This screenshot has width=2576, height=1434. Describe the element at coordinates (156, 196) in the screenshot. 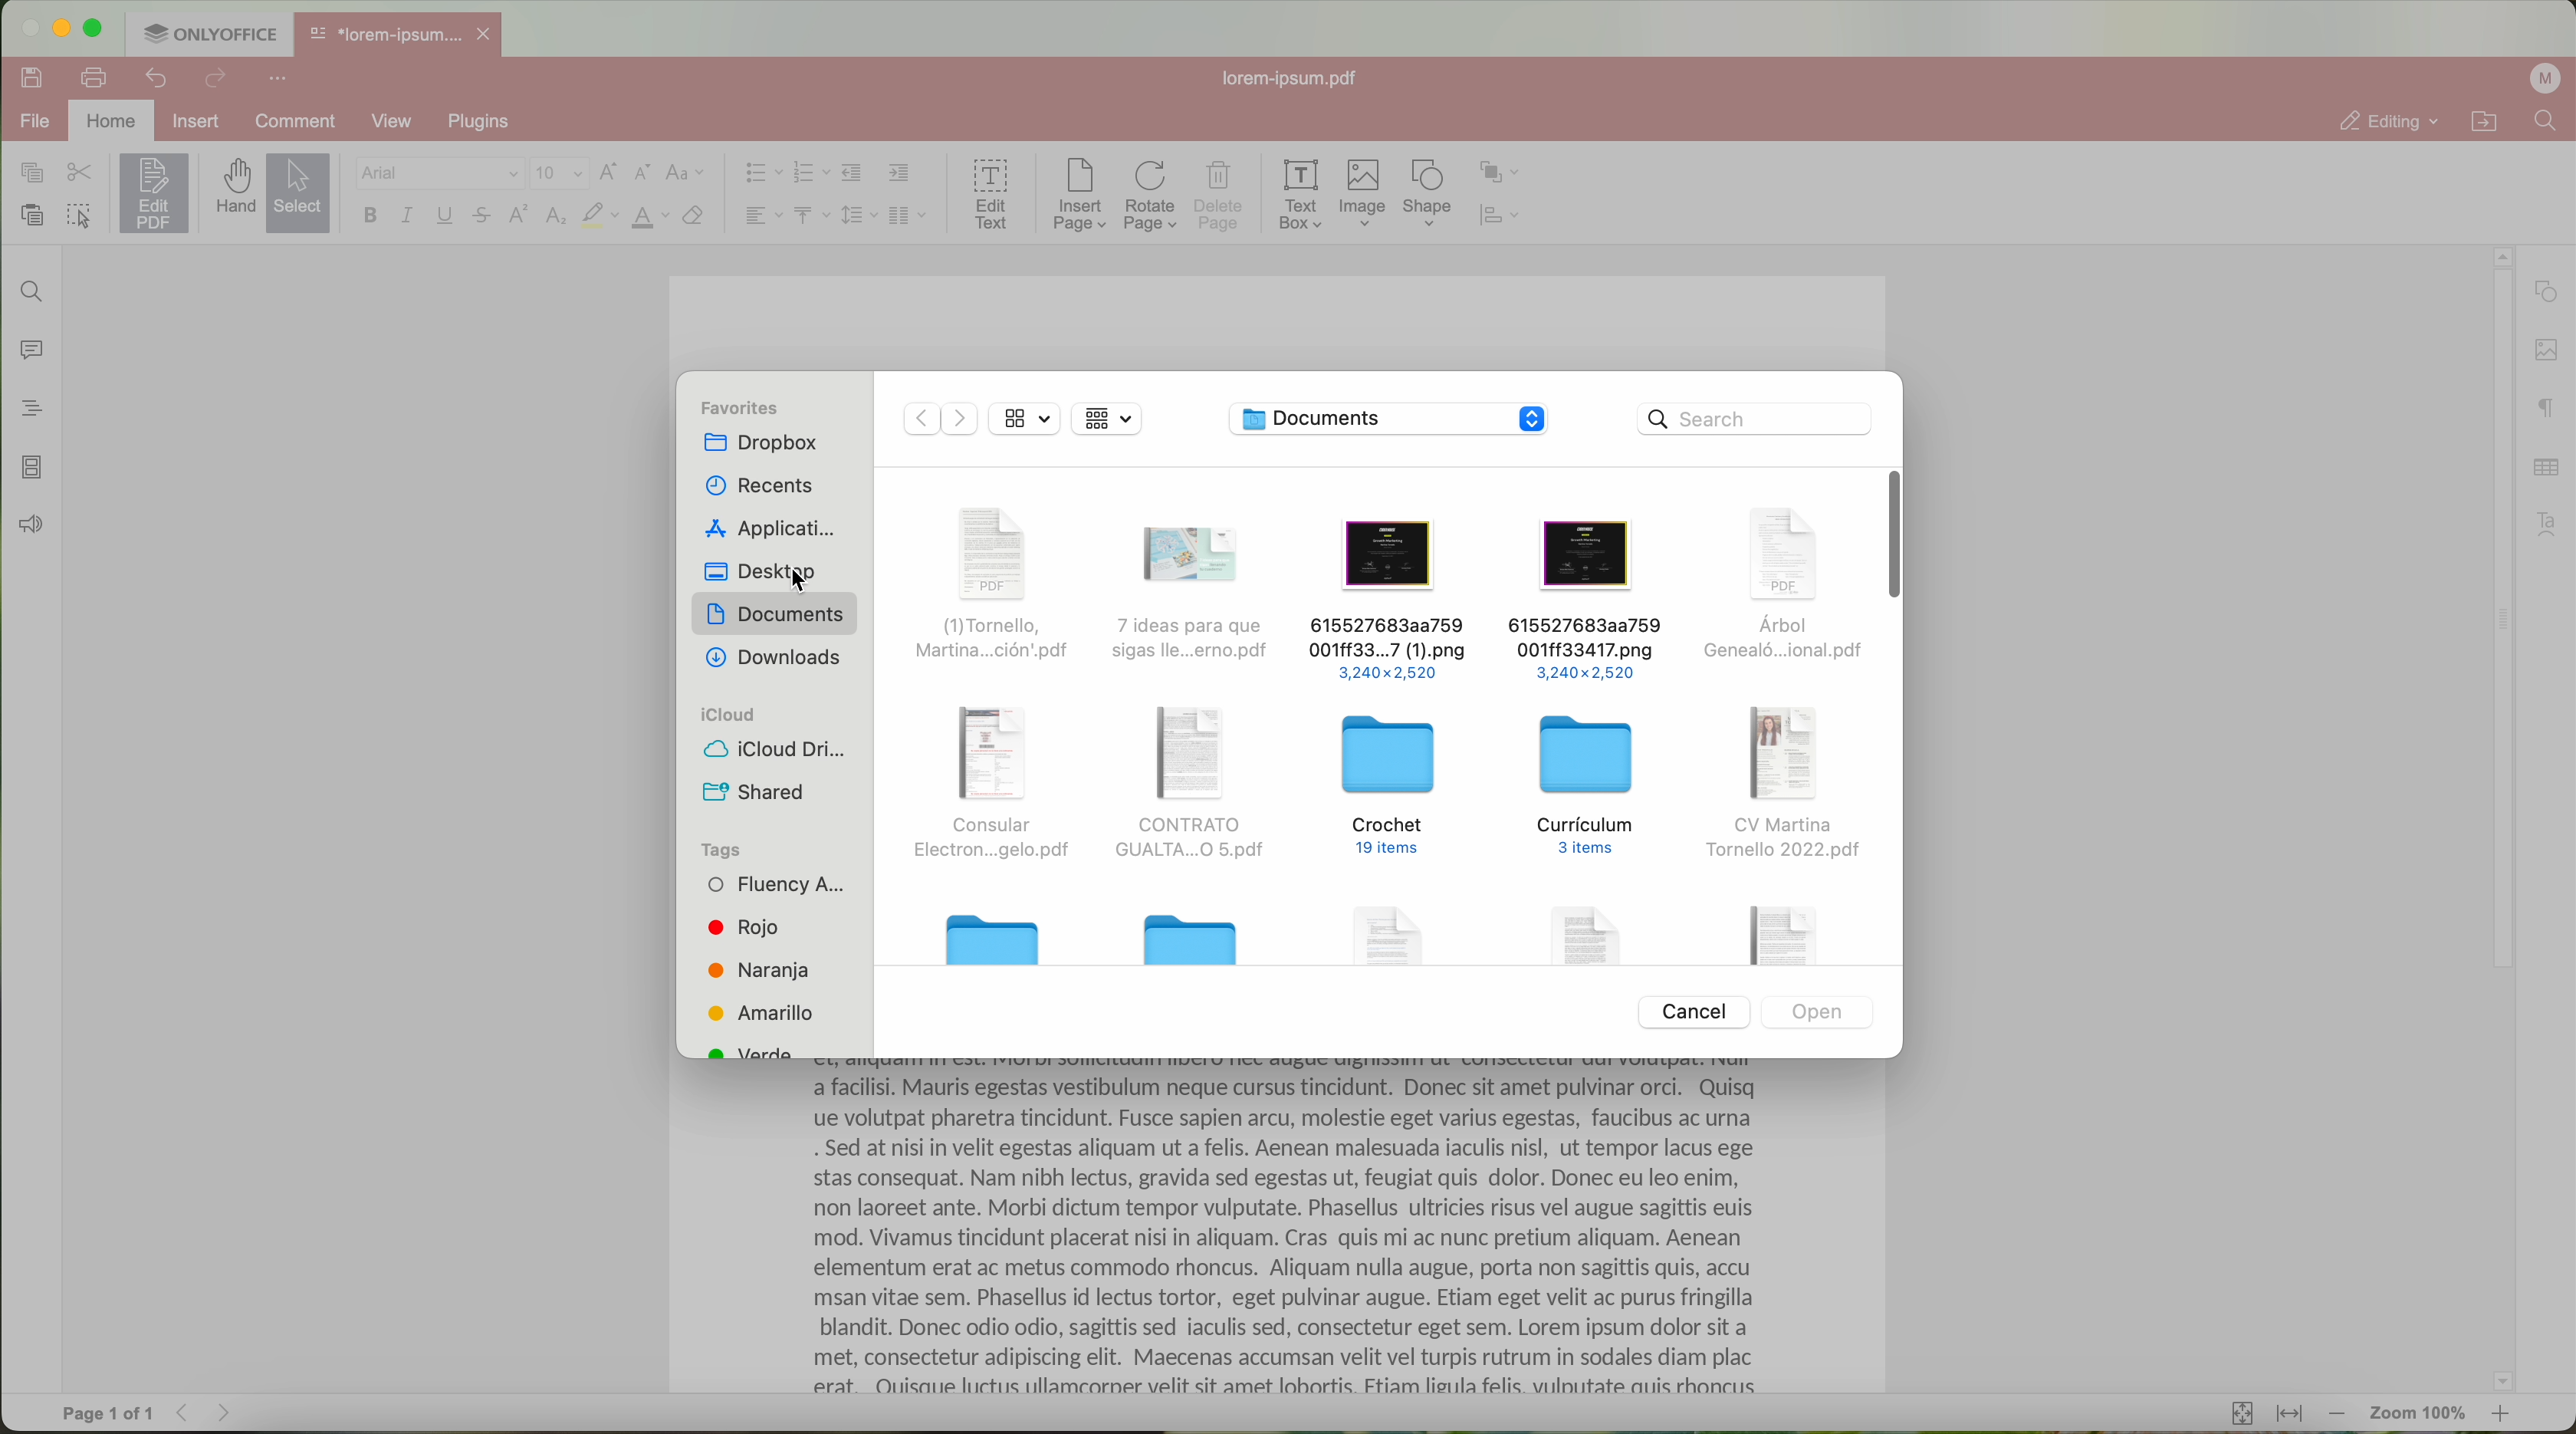

I see `click on edit PDF` at that location.